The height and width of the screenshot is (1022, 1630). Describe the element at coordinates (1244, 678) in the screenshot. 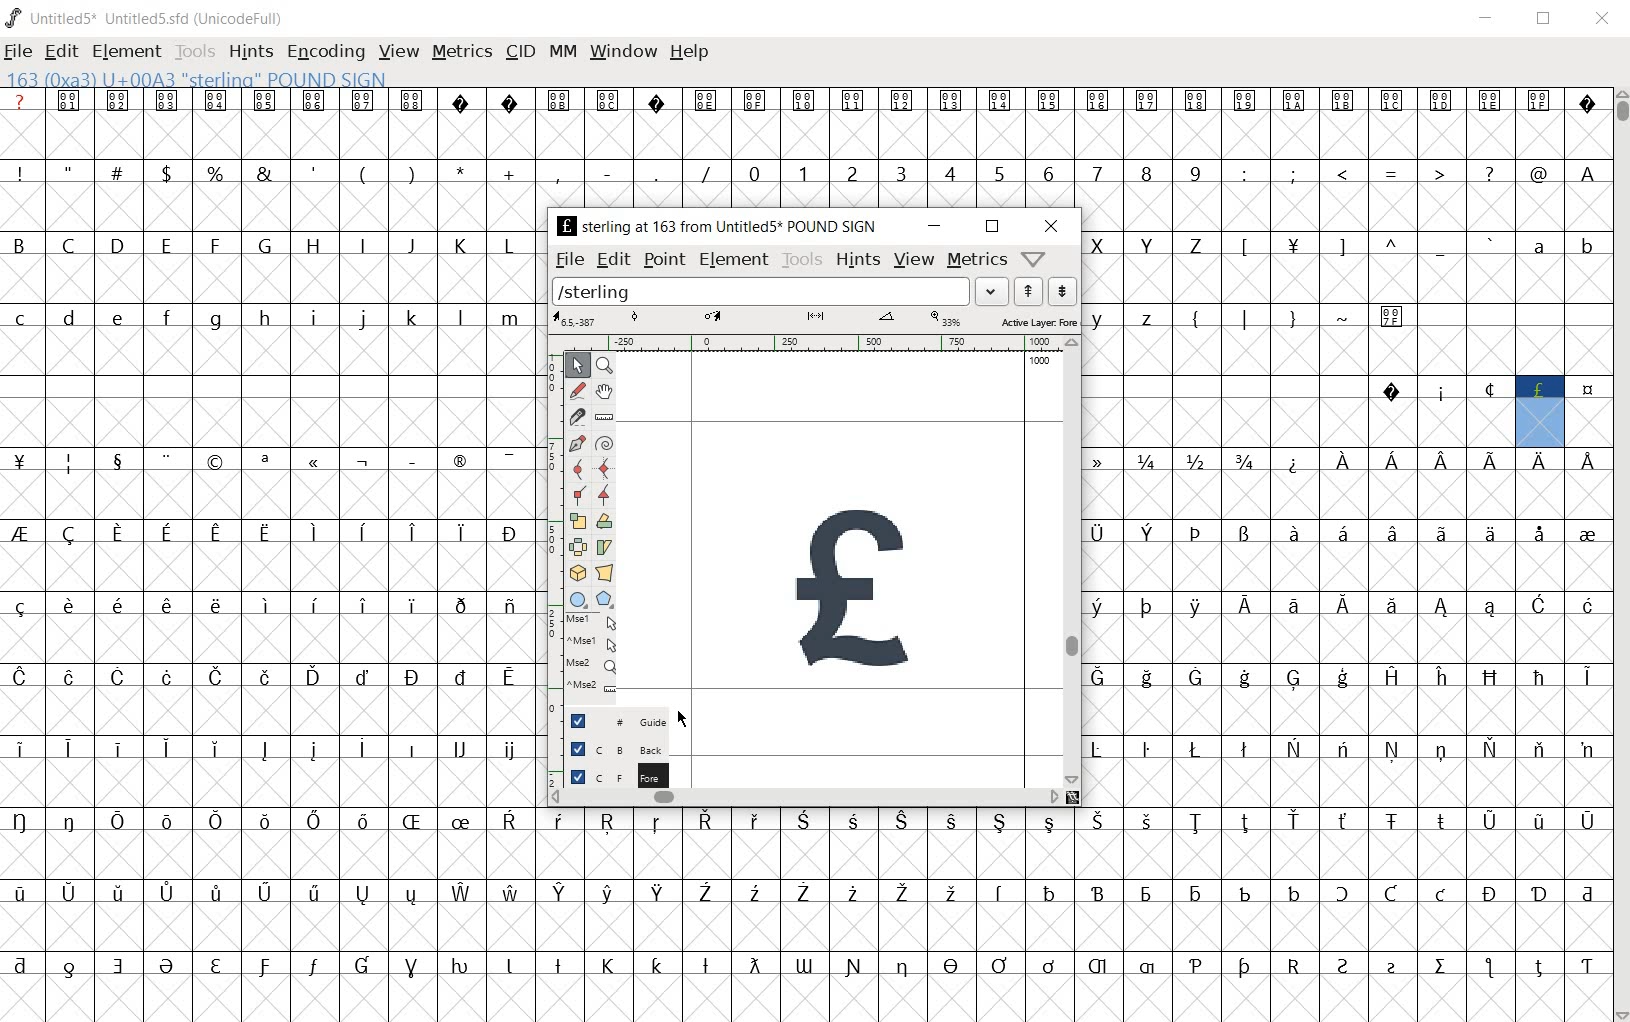

I see `Symbol` at that location.